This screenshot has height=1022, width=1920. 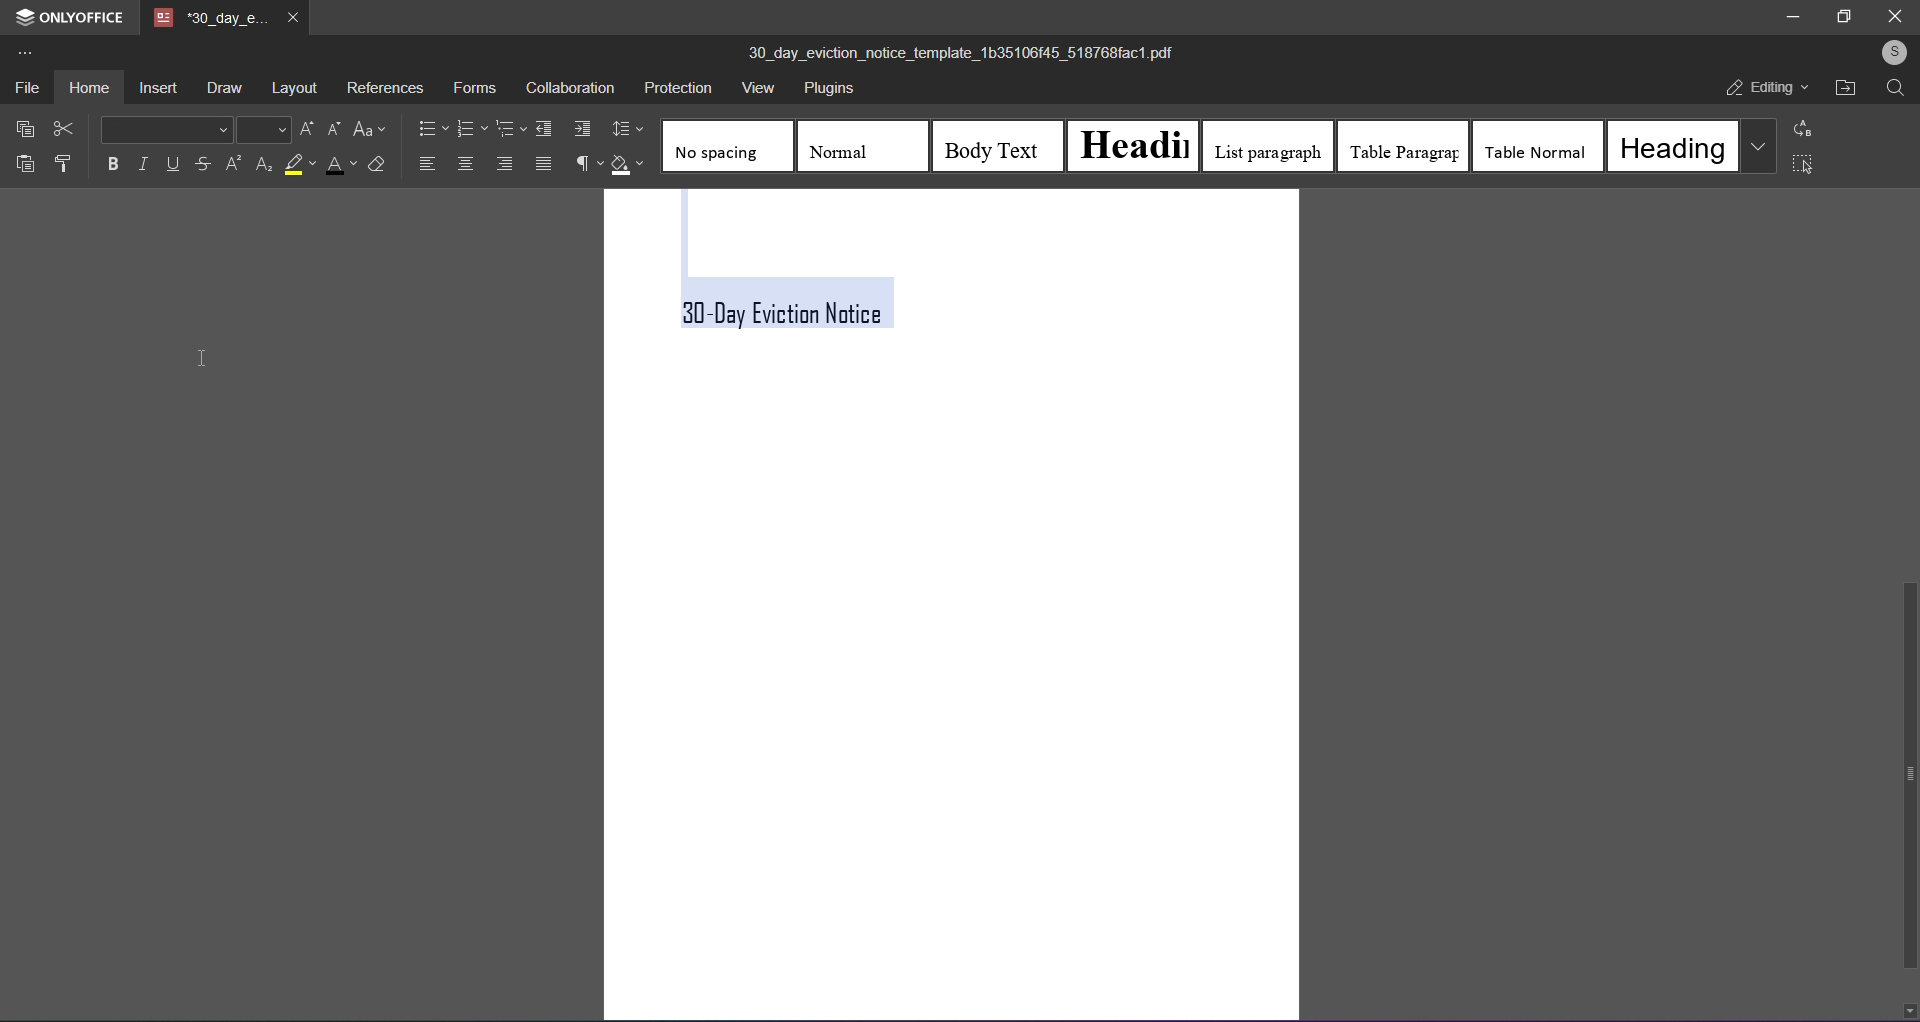 I want to click on close tab, so click(x=294, y=20).